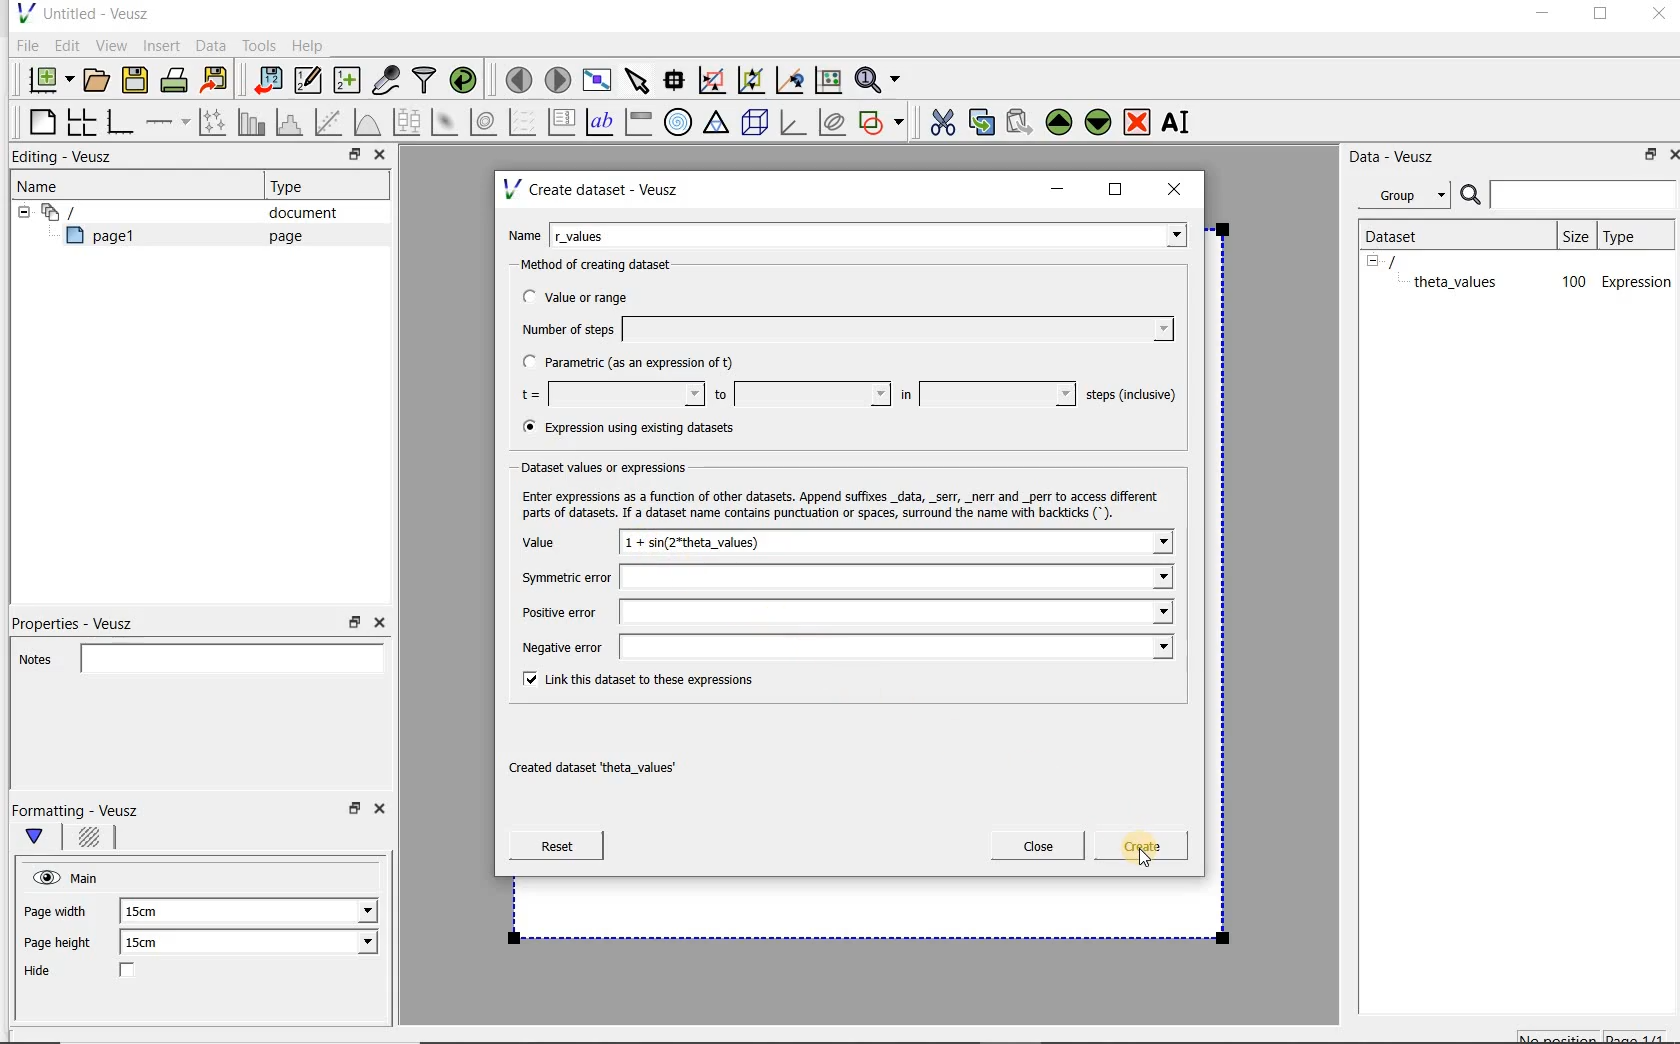  What do you see at coordinates (447, 123) in the screenshot?
I see `plot a 2d dataset as an image` at bounding box center [447, 123].